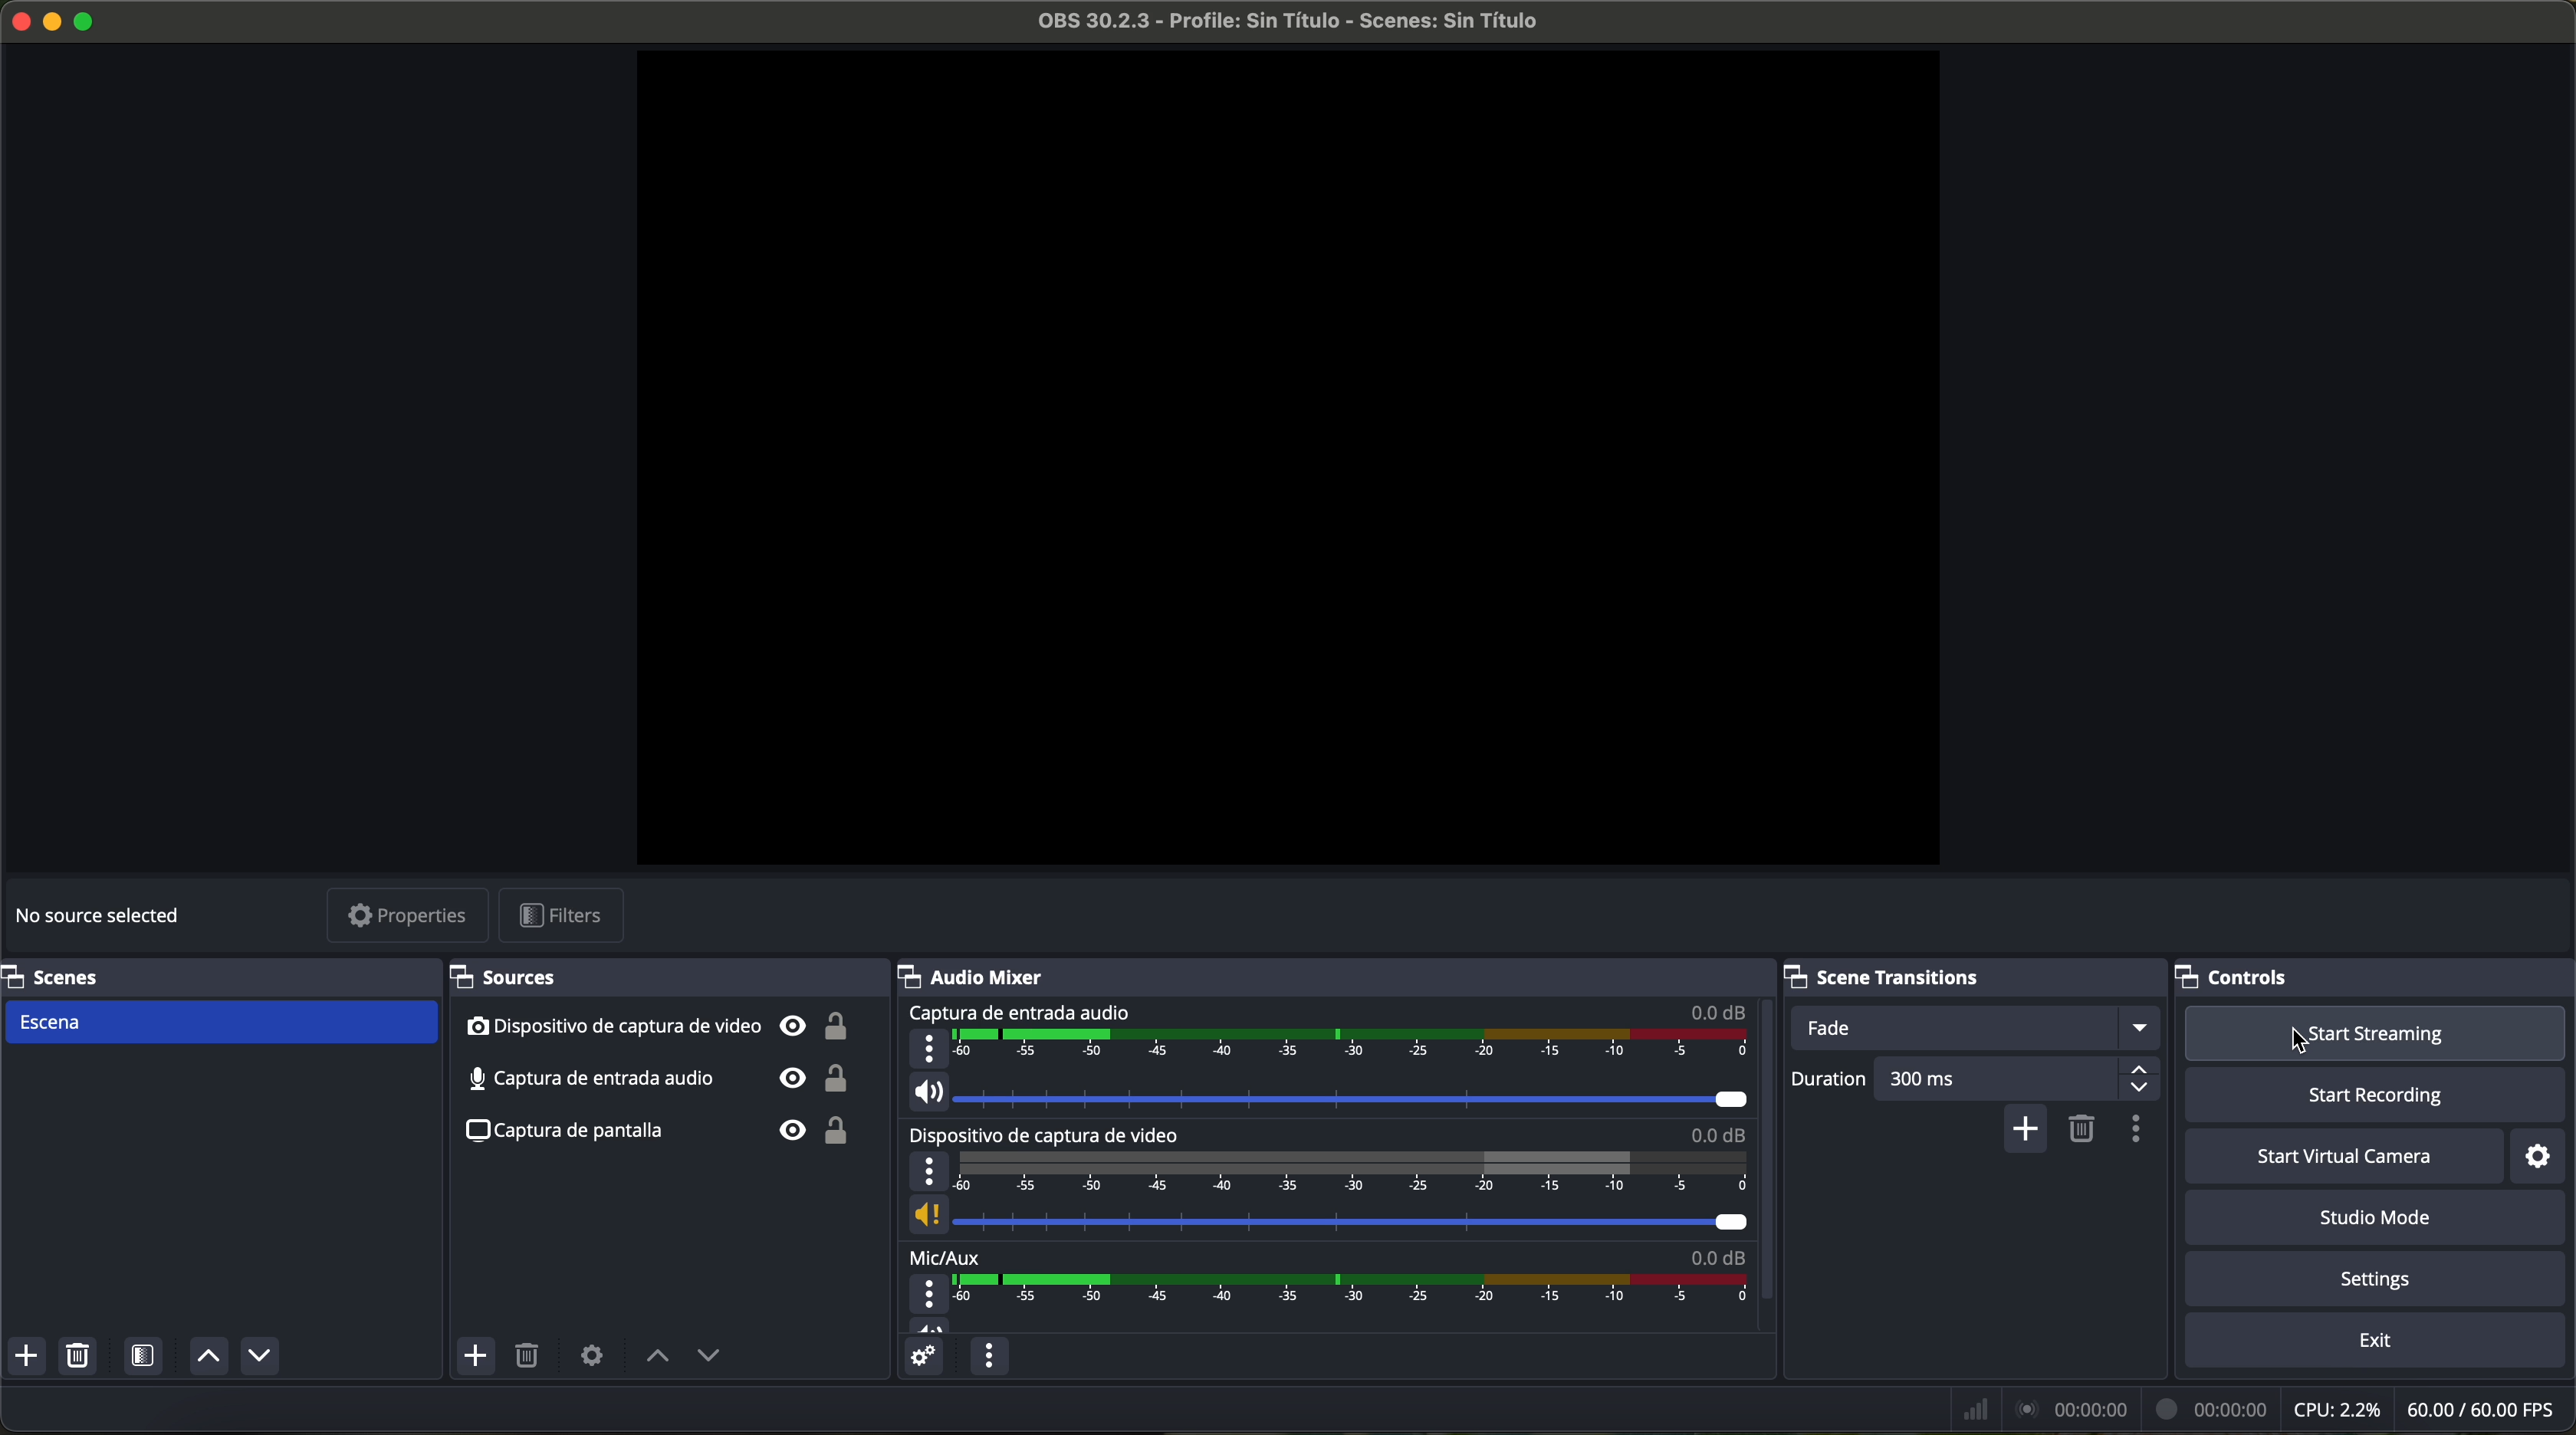 This screenshot has height=1435, width=2576. What do you see at coordinates (660, 978) in the screenshot?
I see `sources` at bounding box center [660, 978].